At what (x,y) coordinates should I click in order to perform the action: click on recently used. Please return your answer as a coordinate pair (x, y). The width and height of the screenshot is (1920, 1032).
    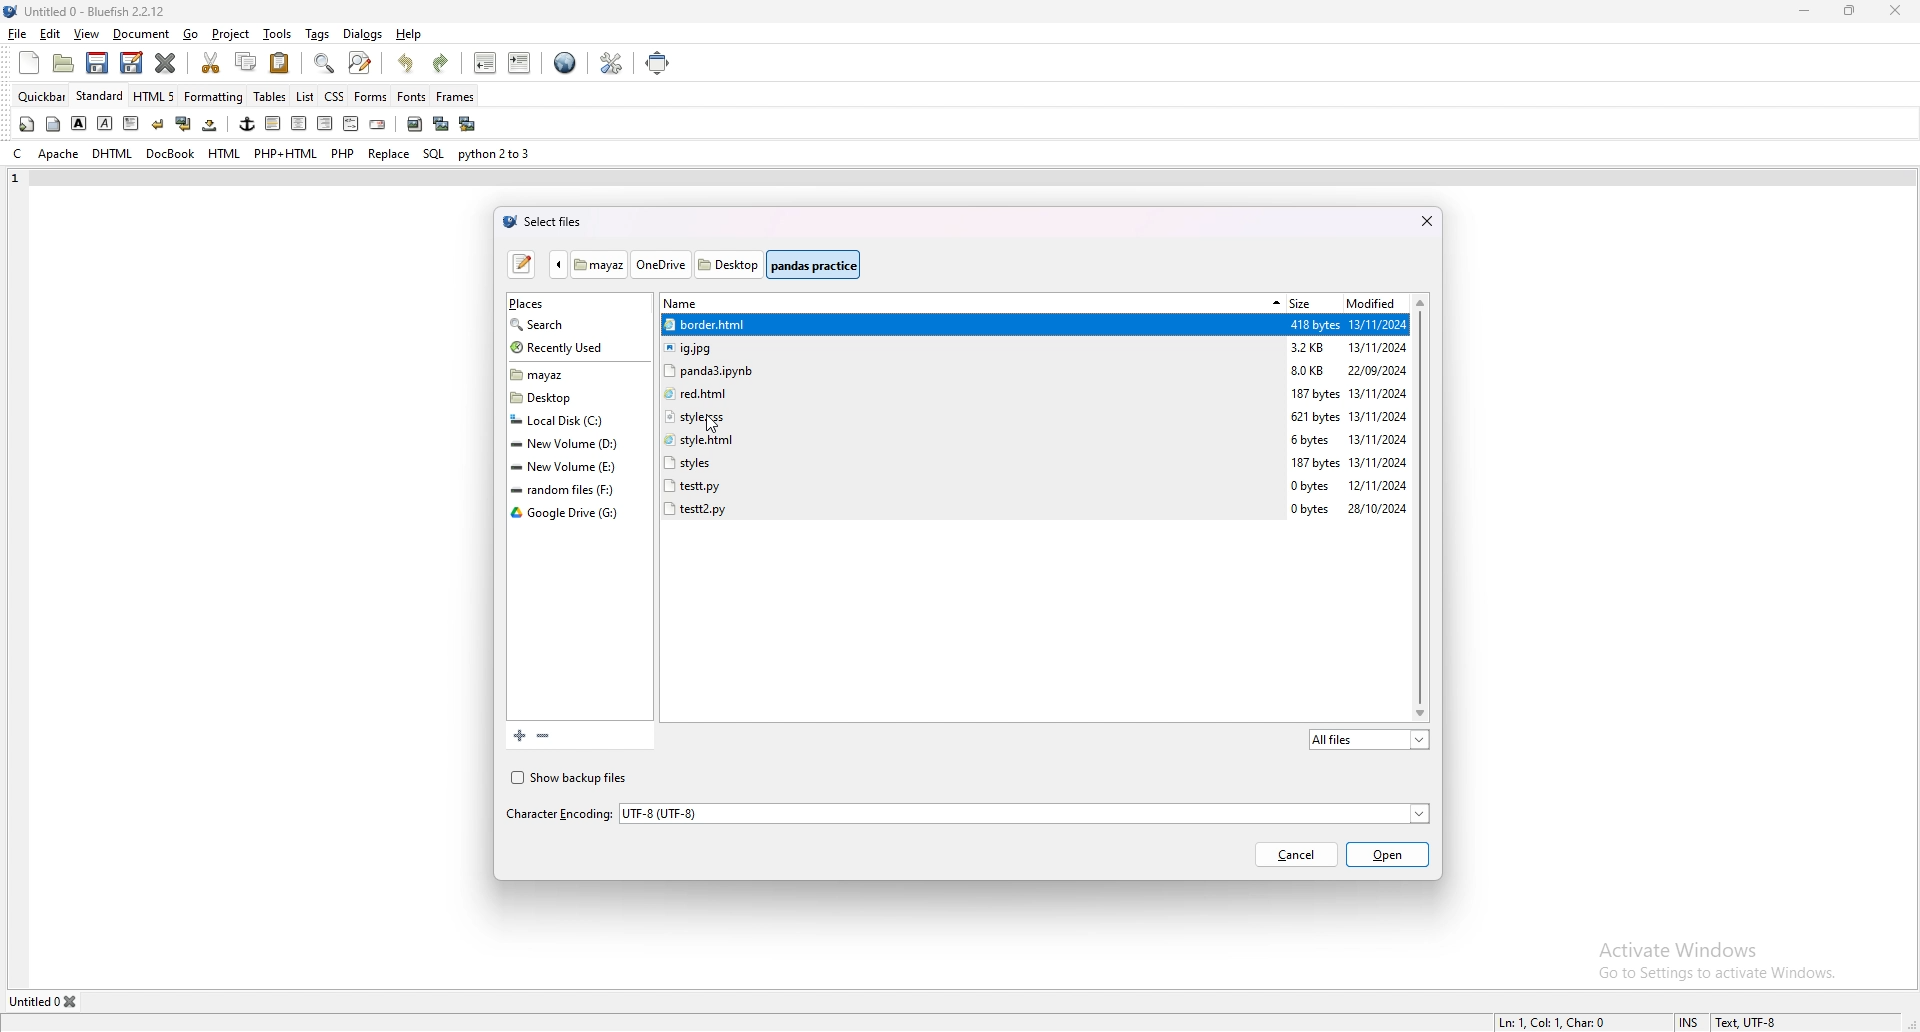
    Looking at the image, I should click on (574, 348).